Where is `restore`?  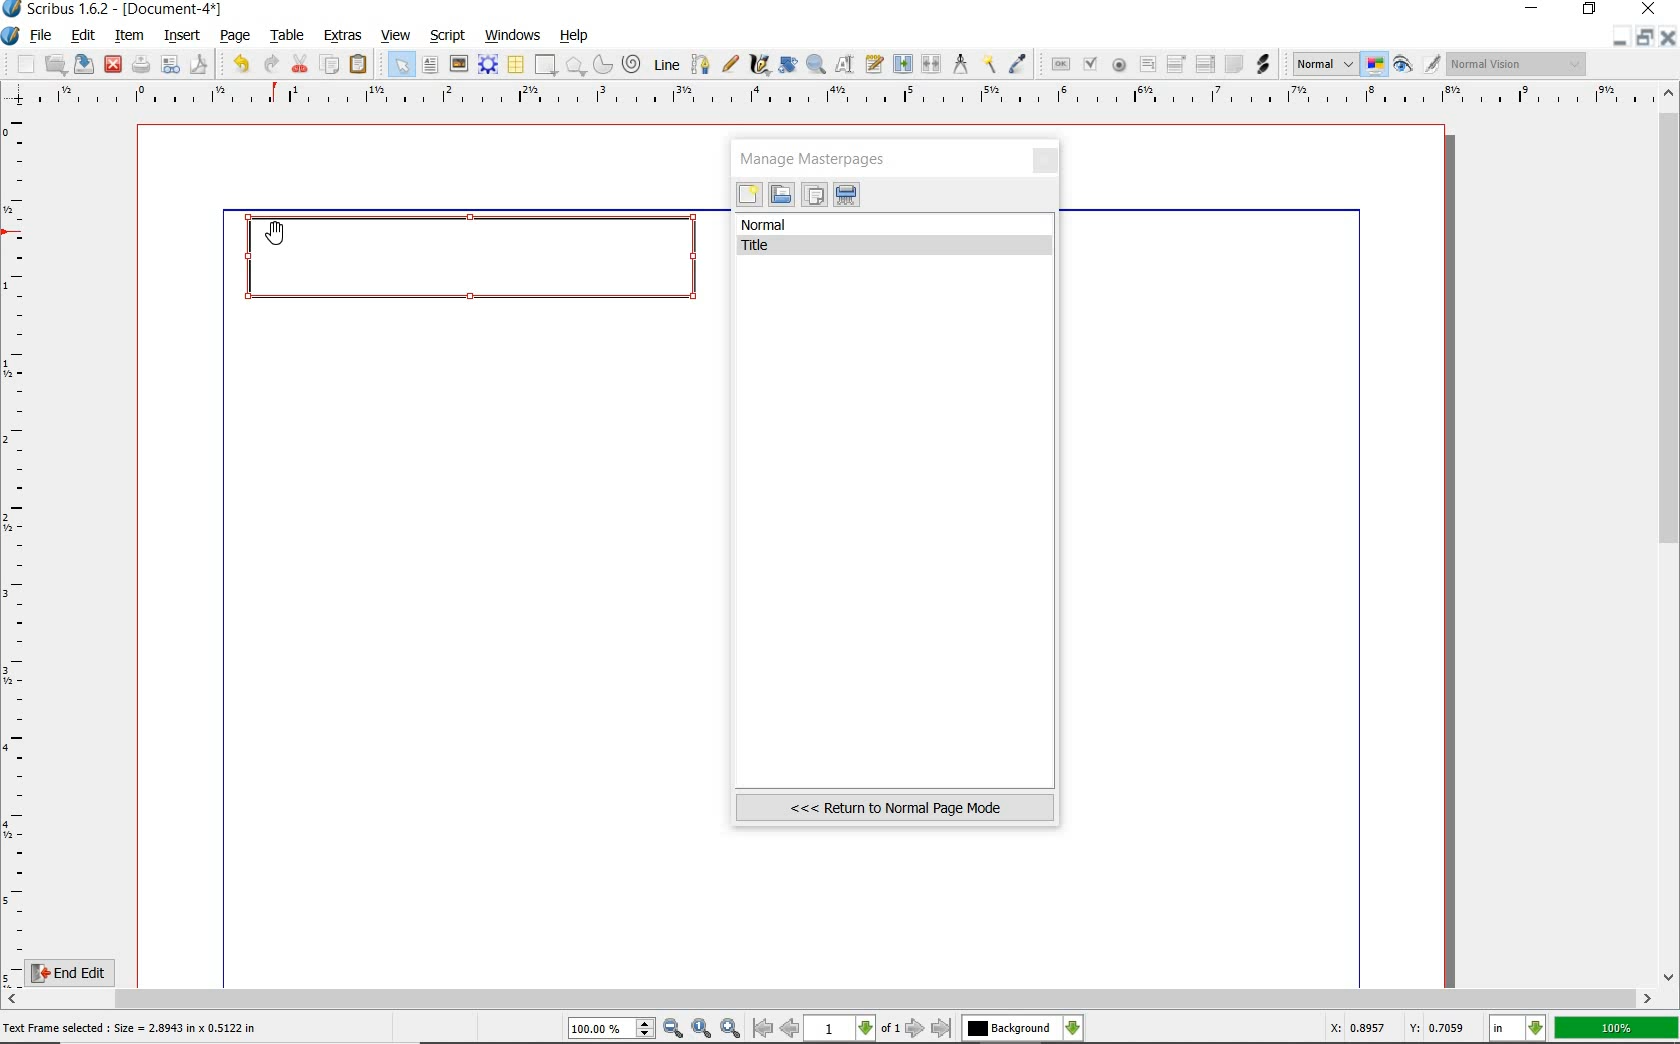
restore is located at coordinates (1648, 38).